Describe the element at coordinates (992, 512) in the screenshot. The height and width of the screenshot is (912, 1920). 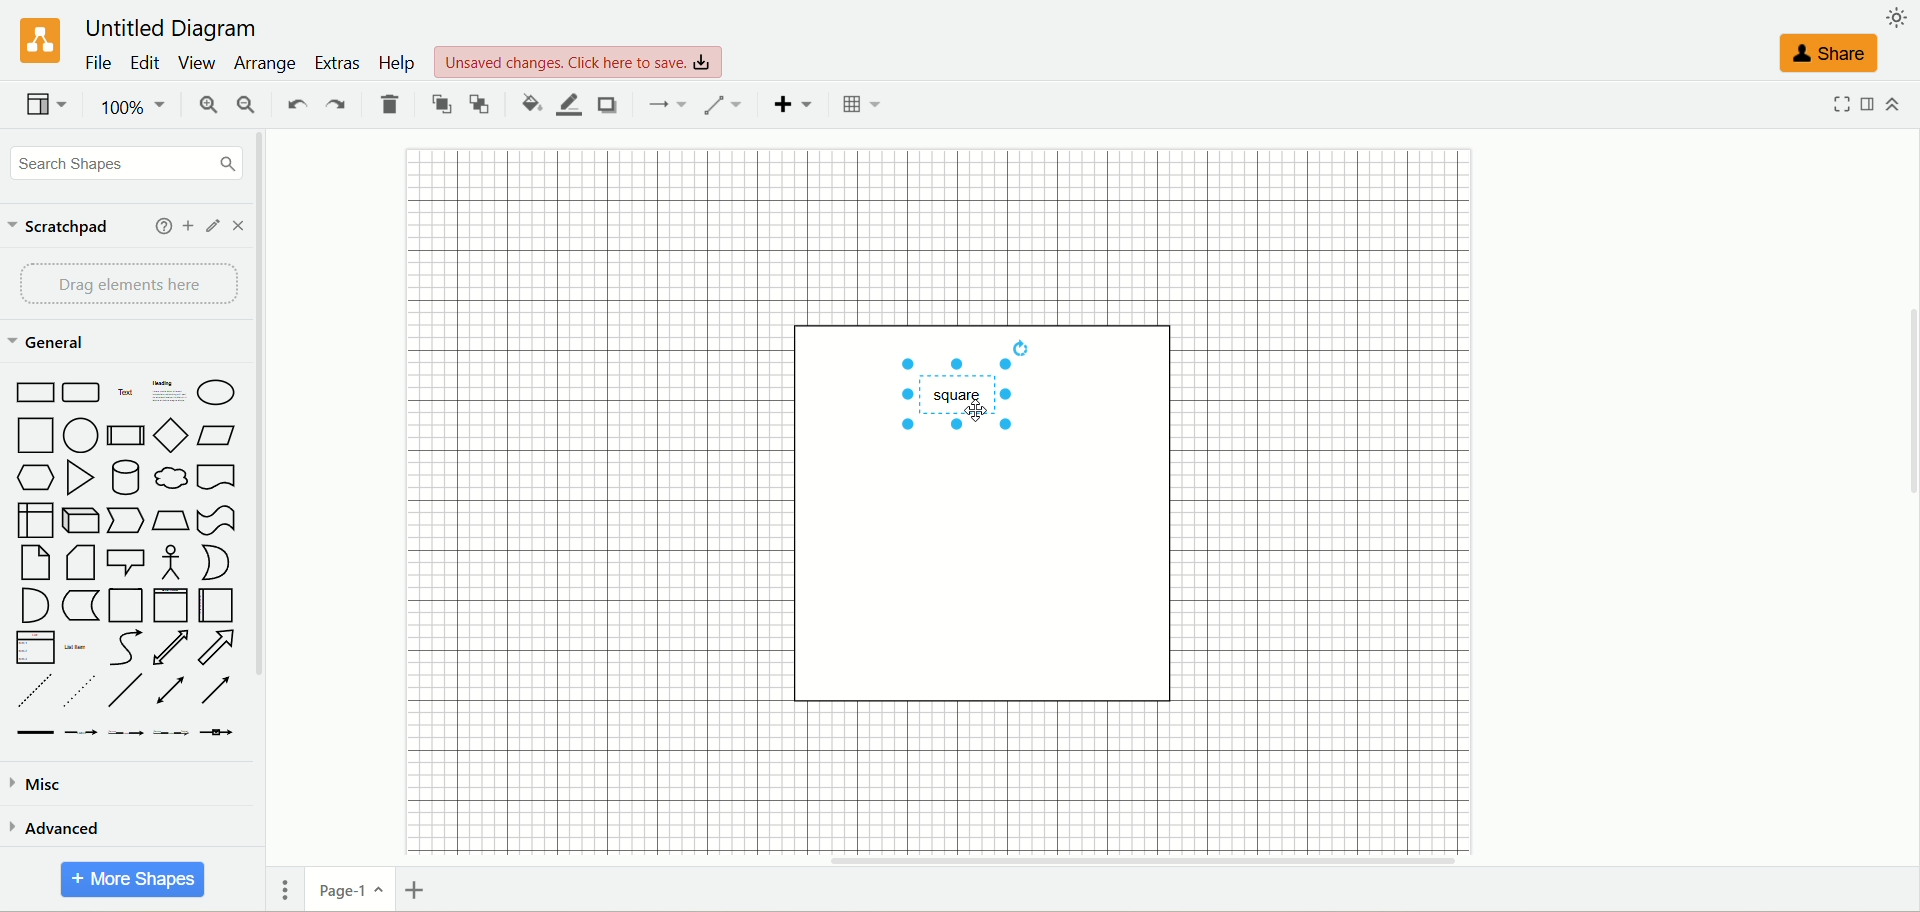
I see `artboard` at that location.